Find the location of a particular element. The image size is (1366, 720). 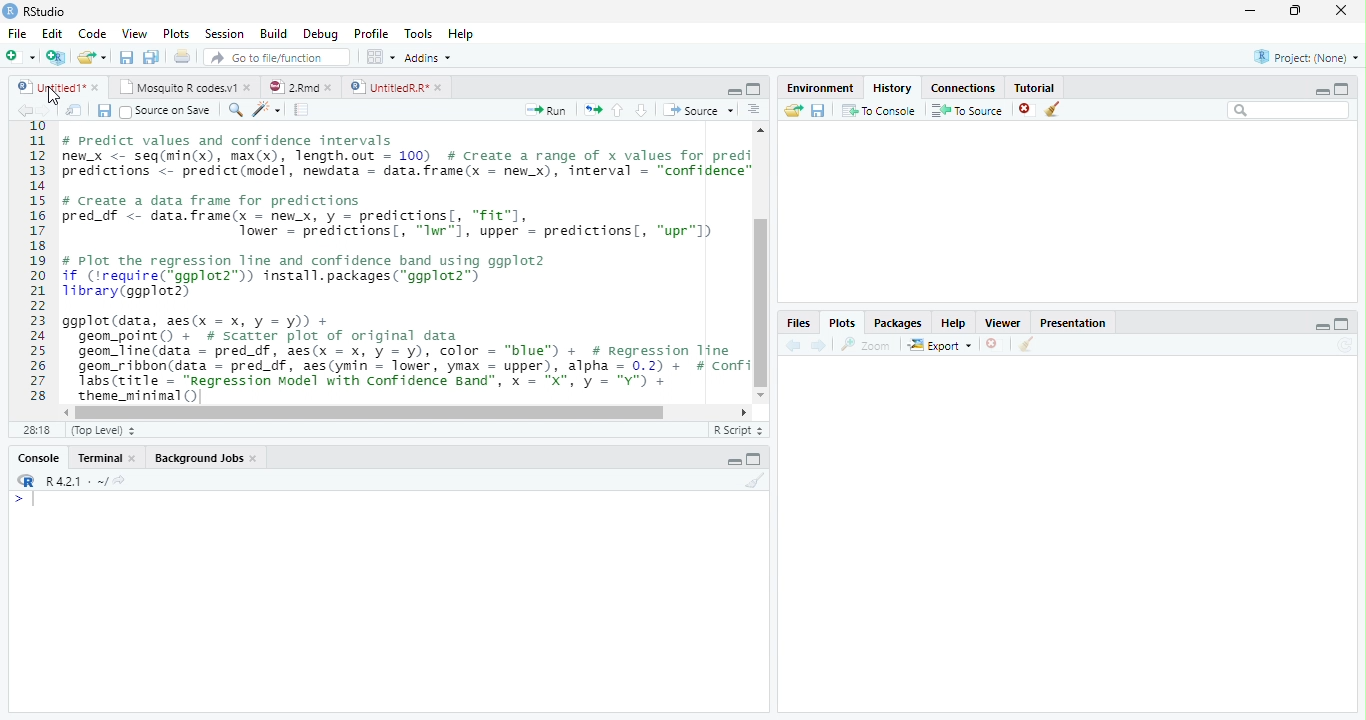

Maximize is located at coordinates (1340, 325).